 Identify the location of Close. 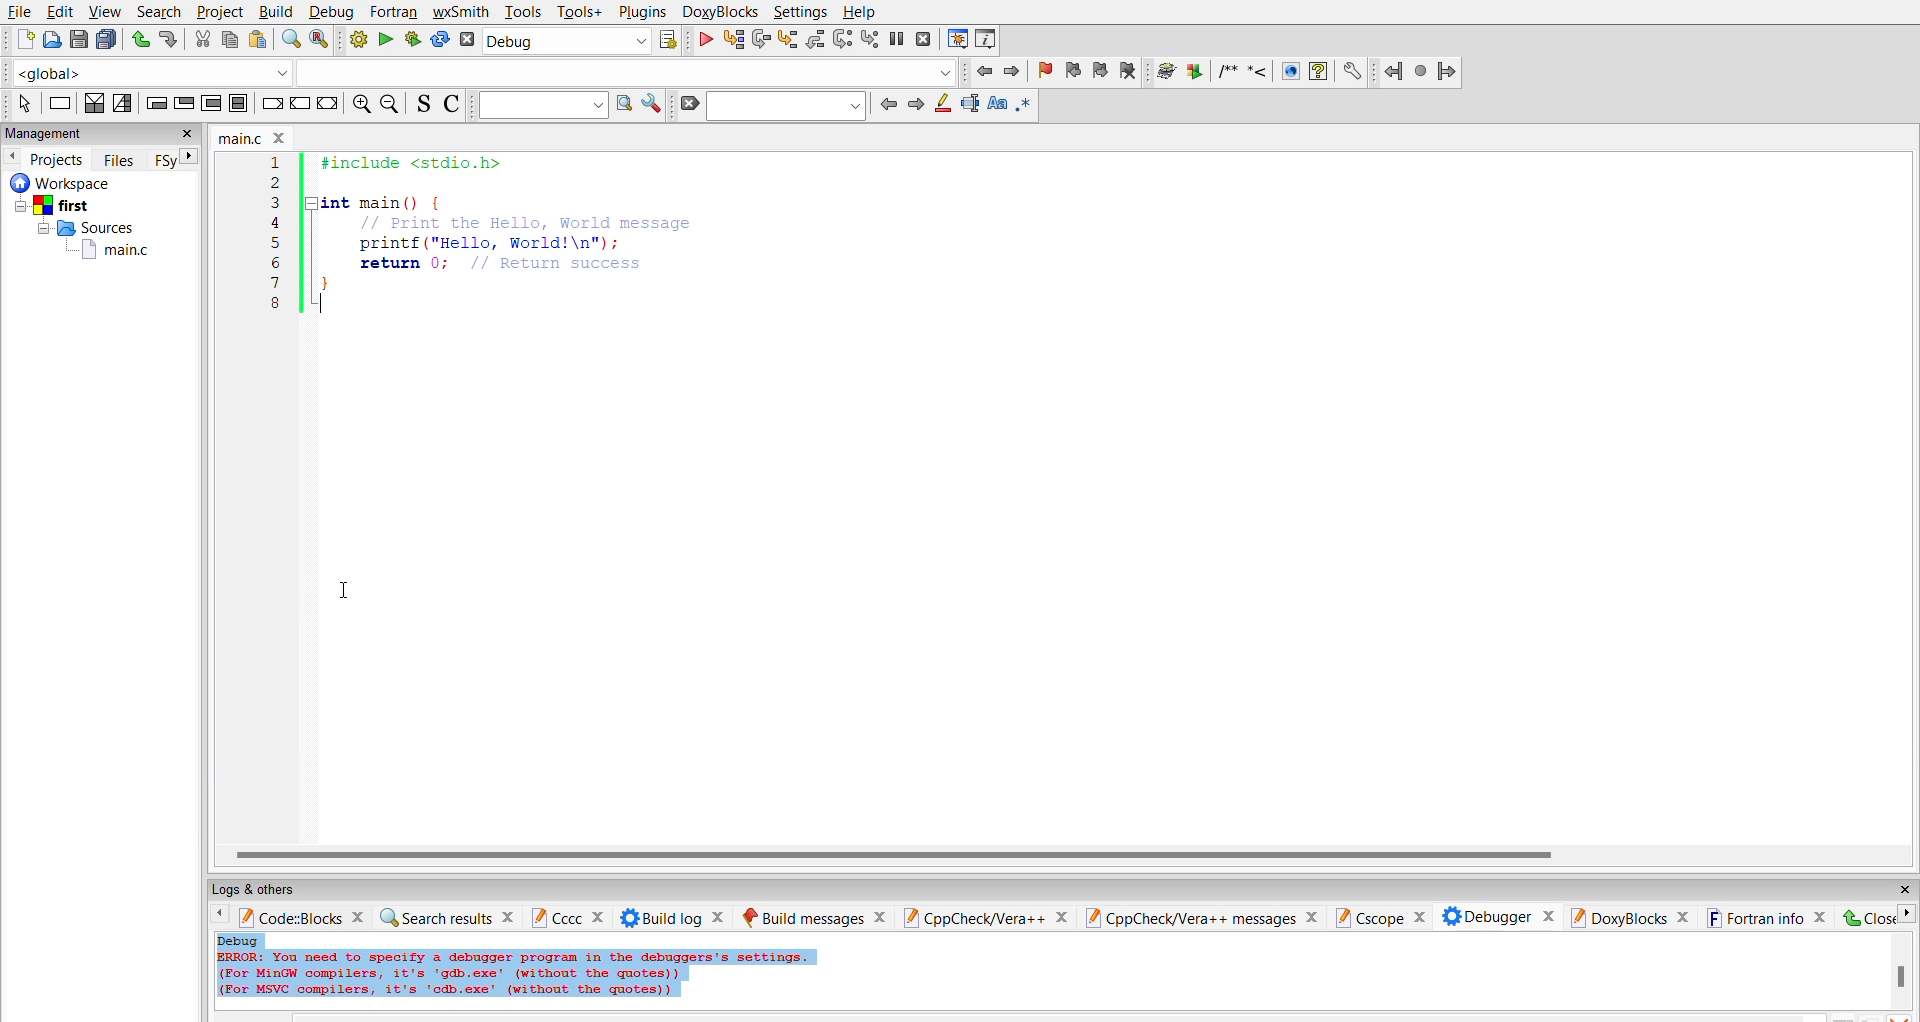
(1879, 918).